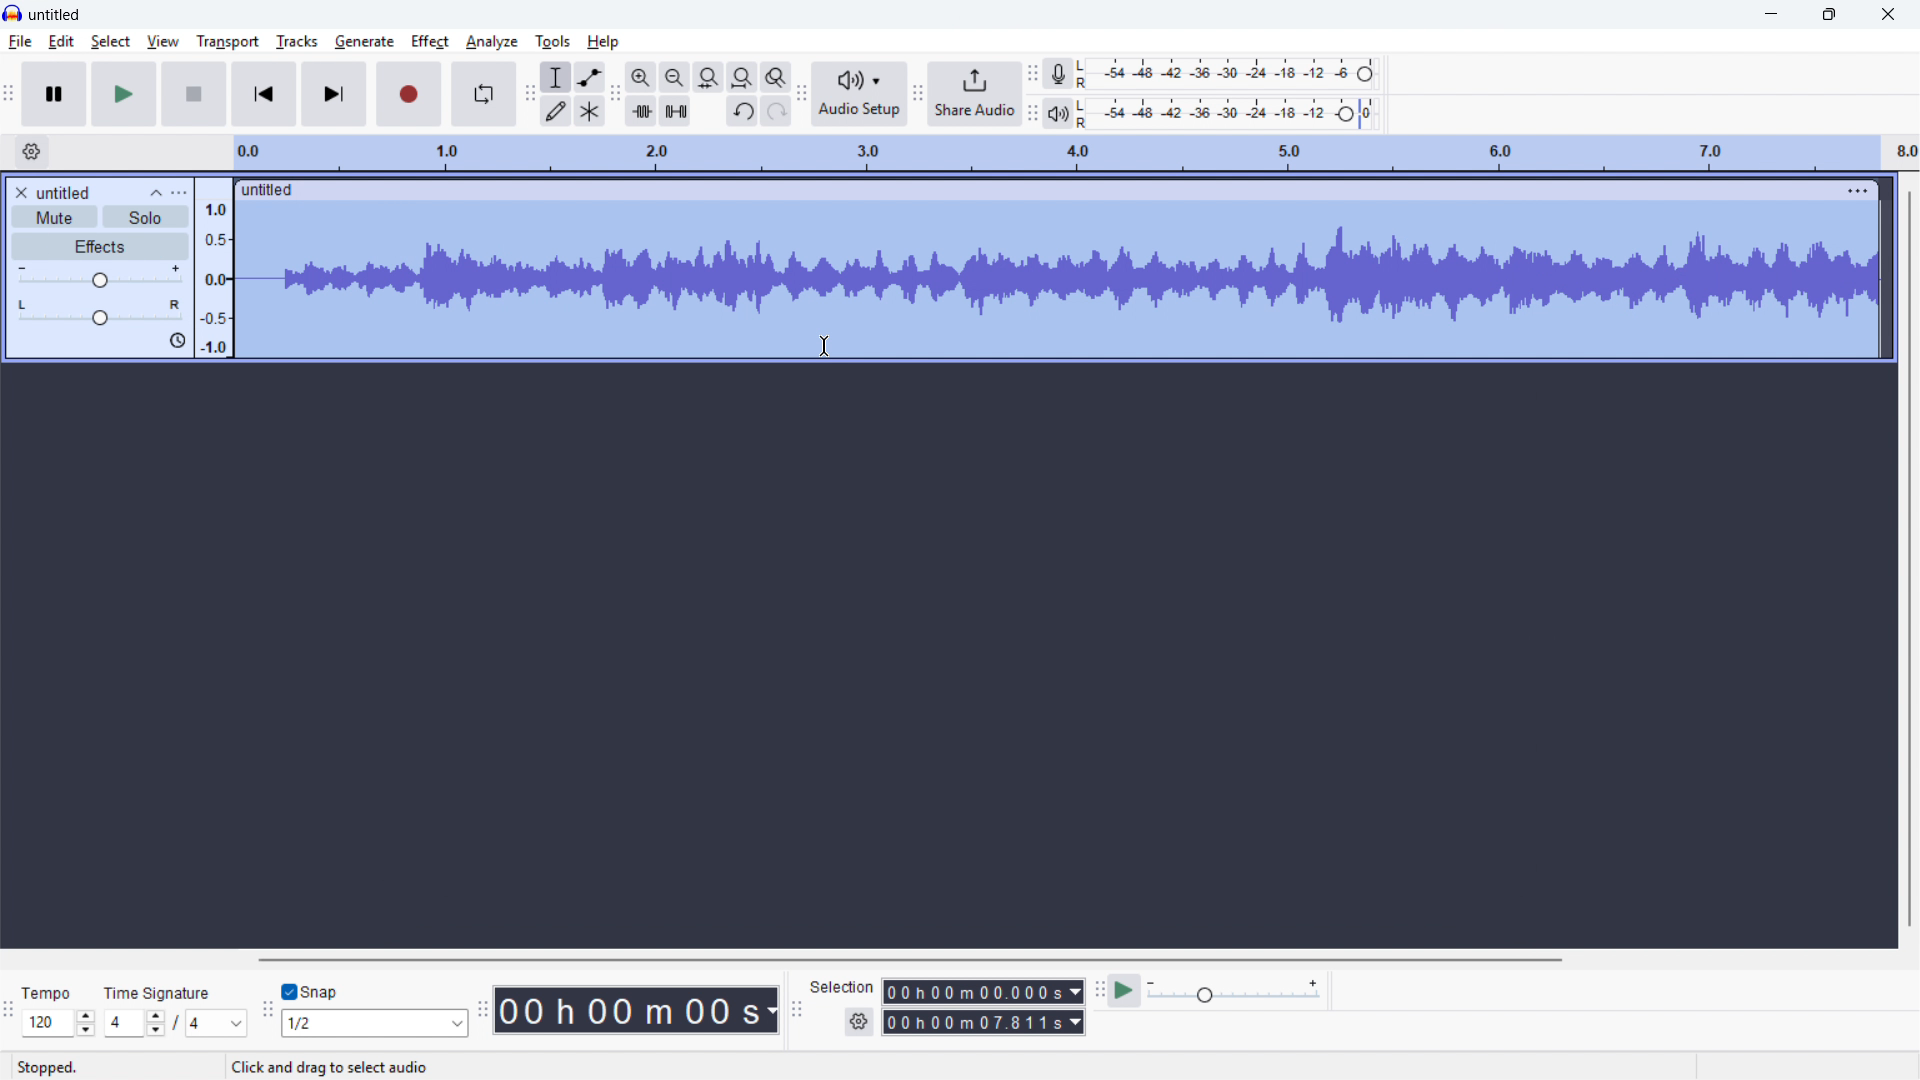 The image size is (1920, 1080). I want to click on effects, so click(100, 246).